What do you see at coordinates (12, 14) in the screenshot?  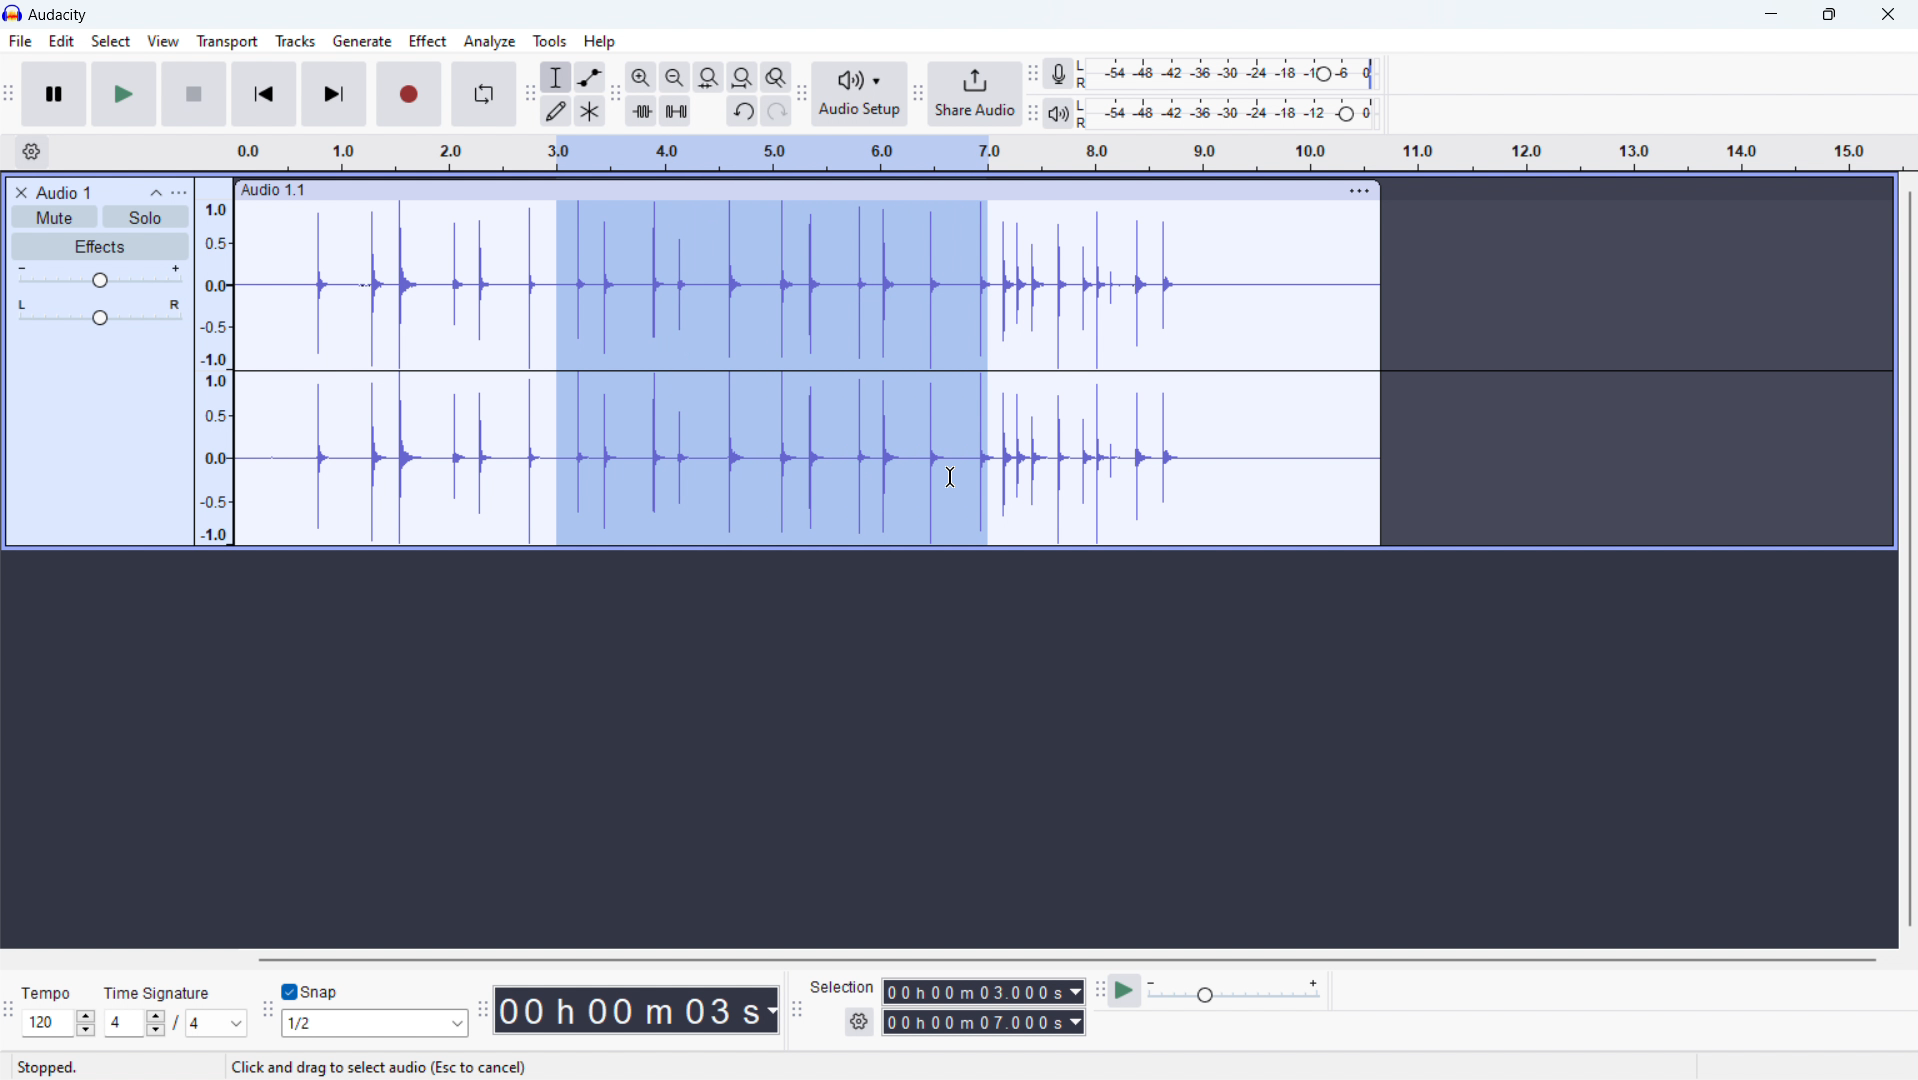 I see `logo` at bounding box center [12, 14].